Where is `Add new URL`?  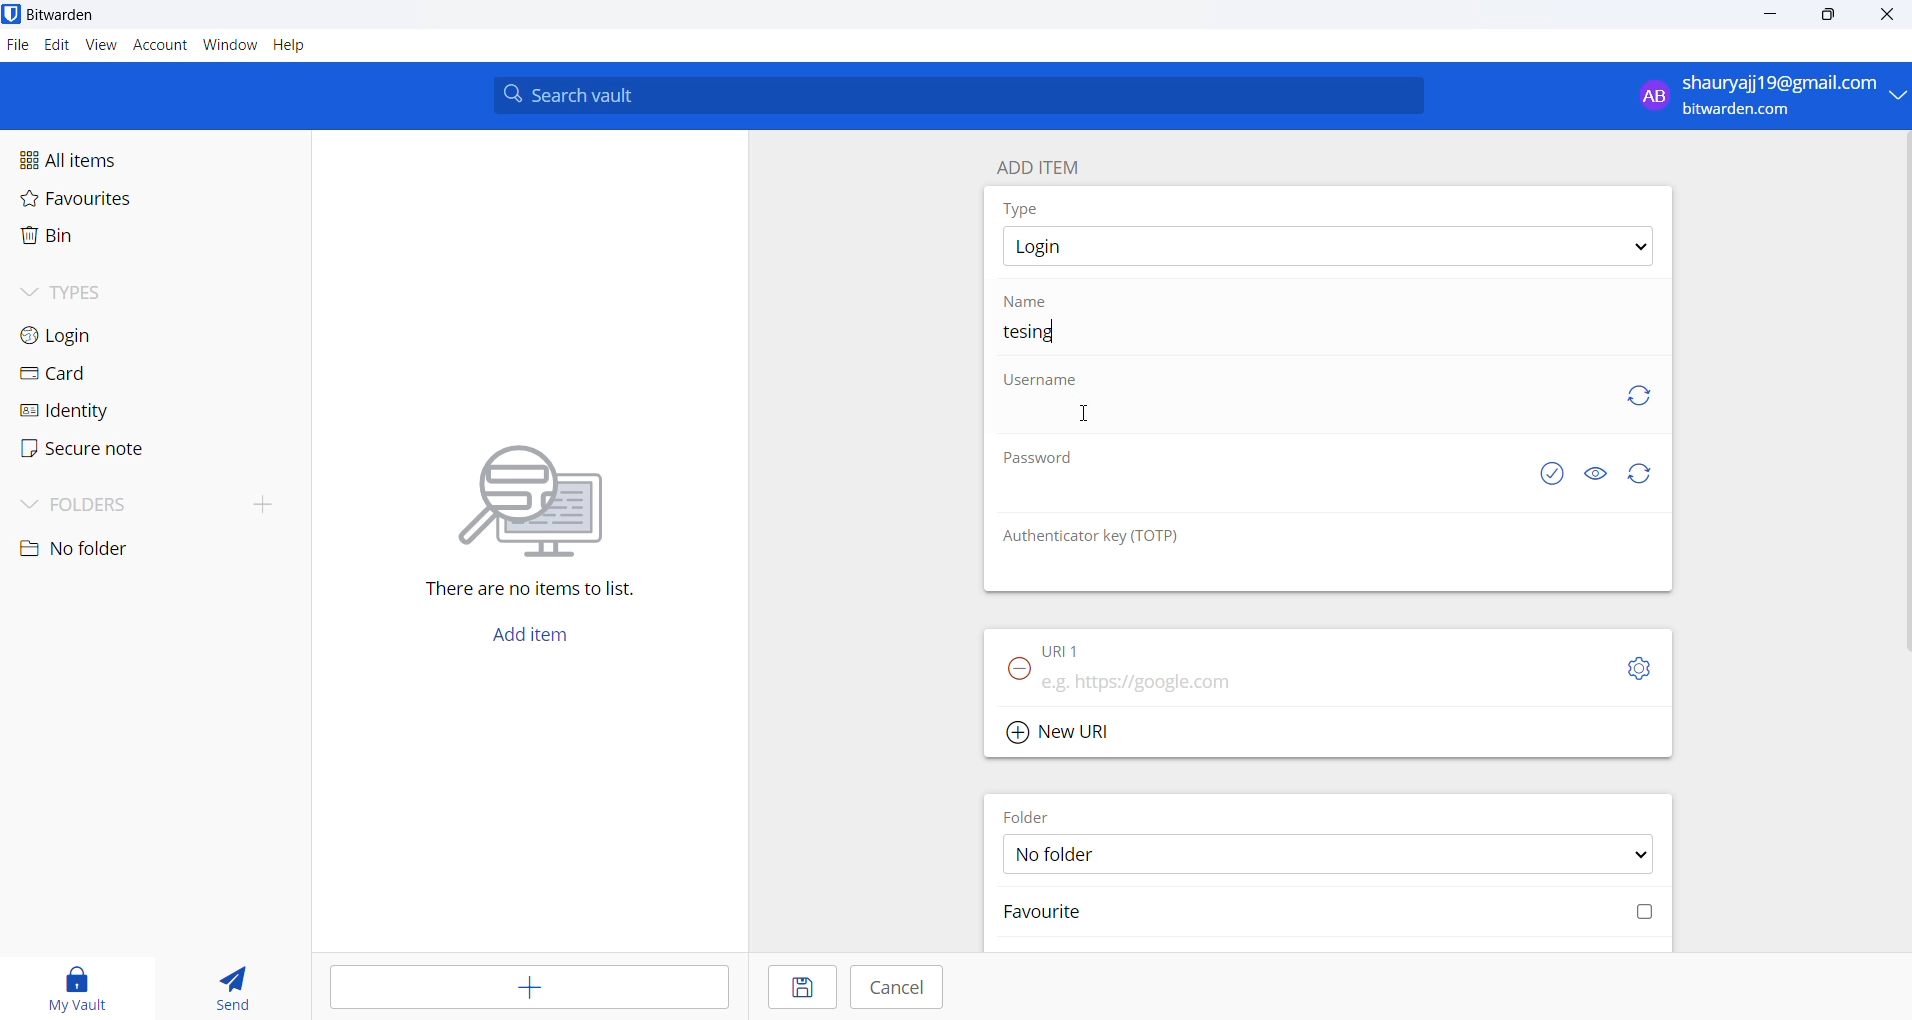 Add new URL is located at coordinates (1062, 729).